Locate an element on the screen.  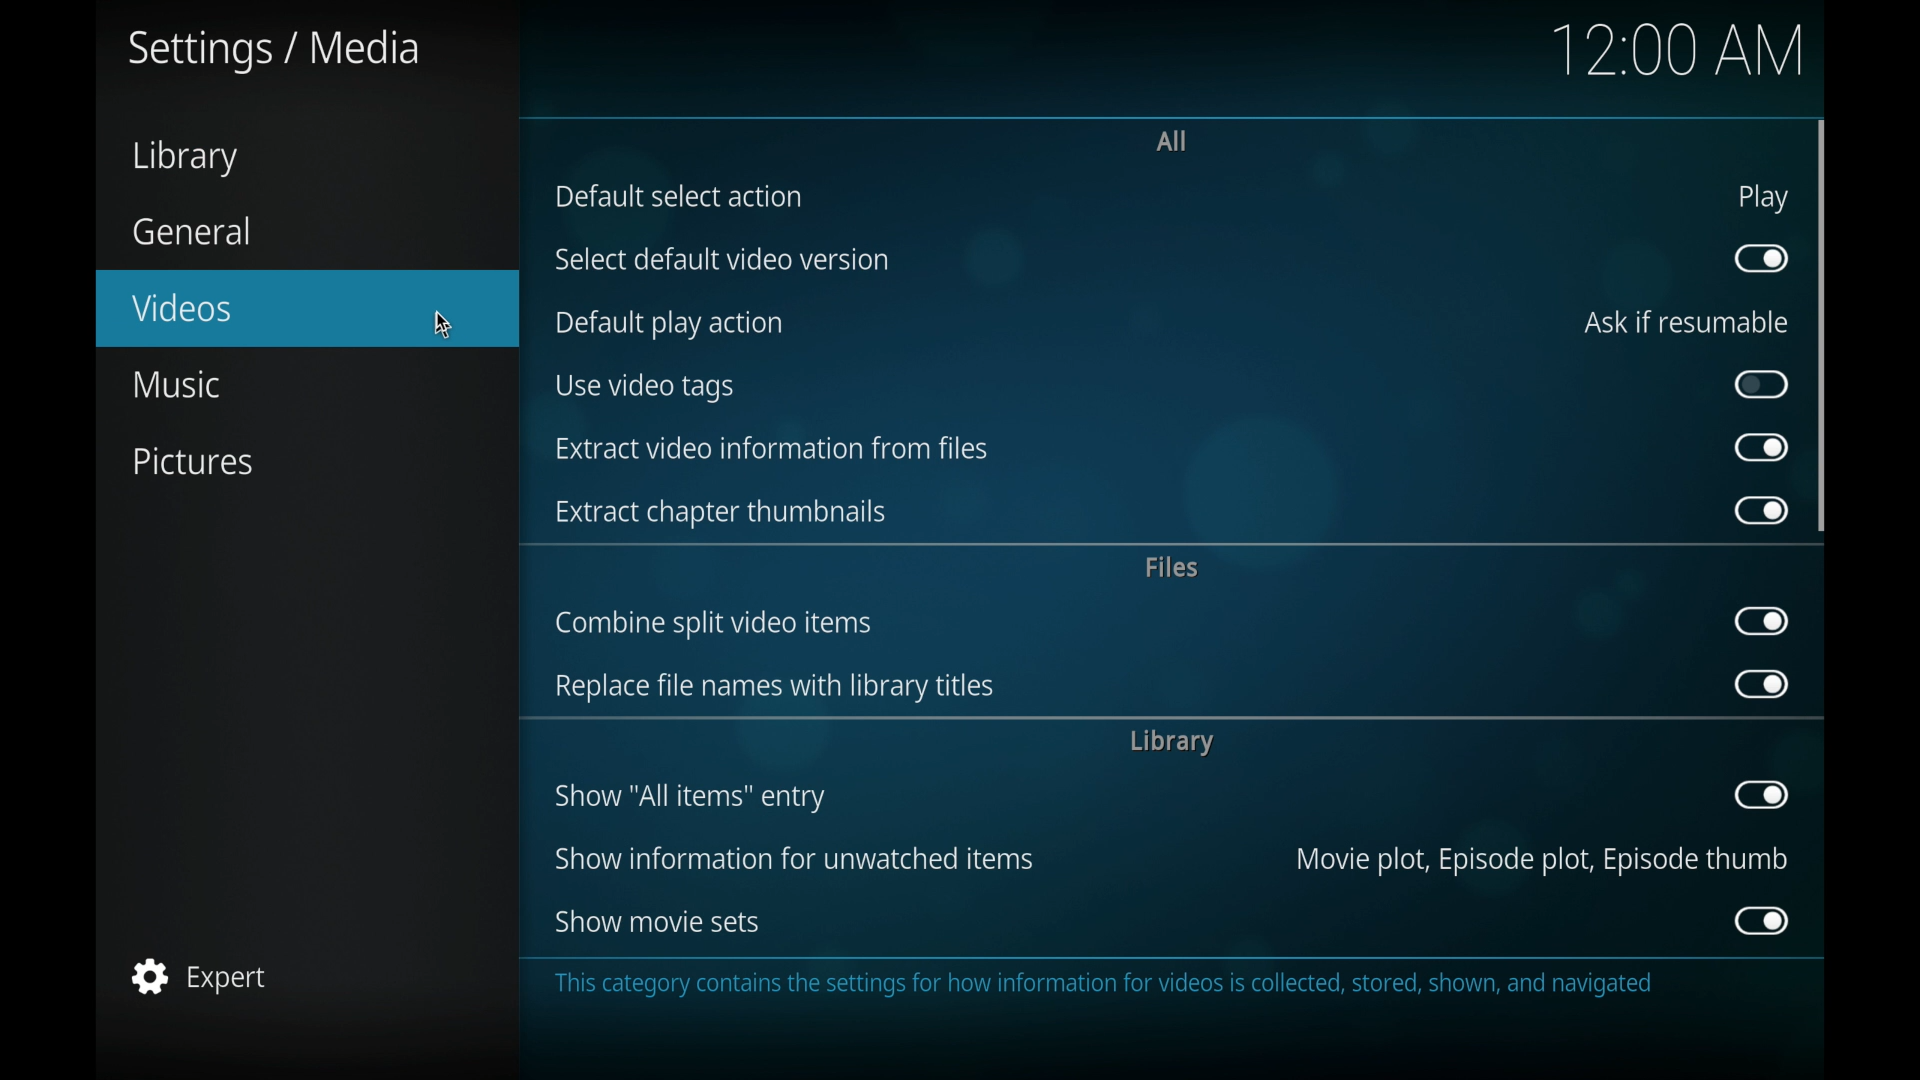
extract video information from files is located at coordinates (775, 448).